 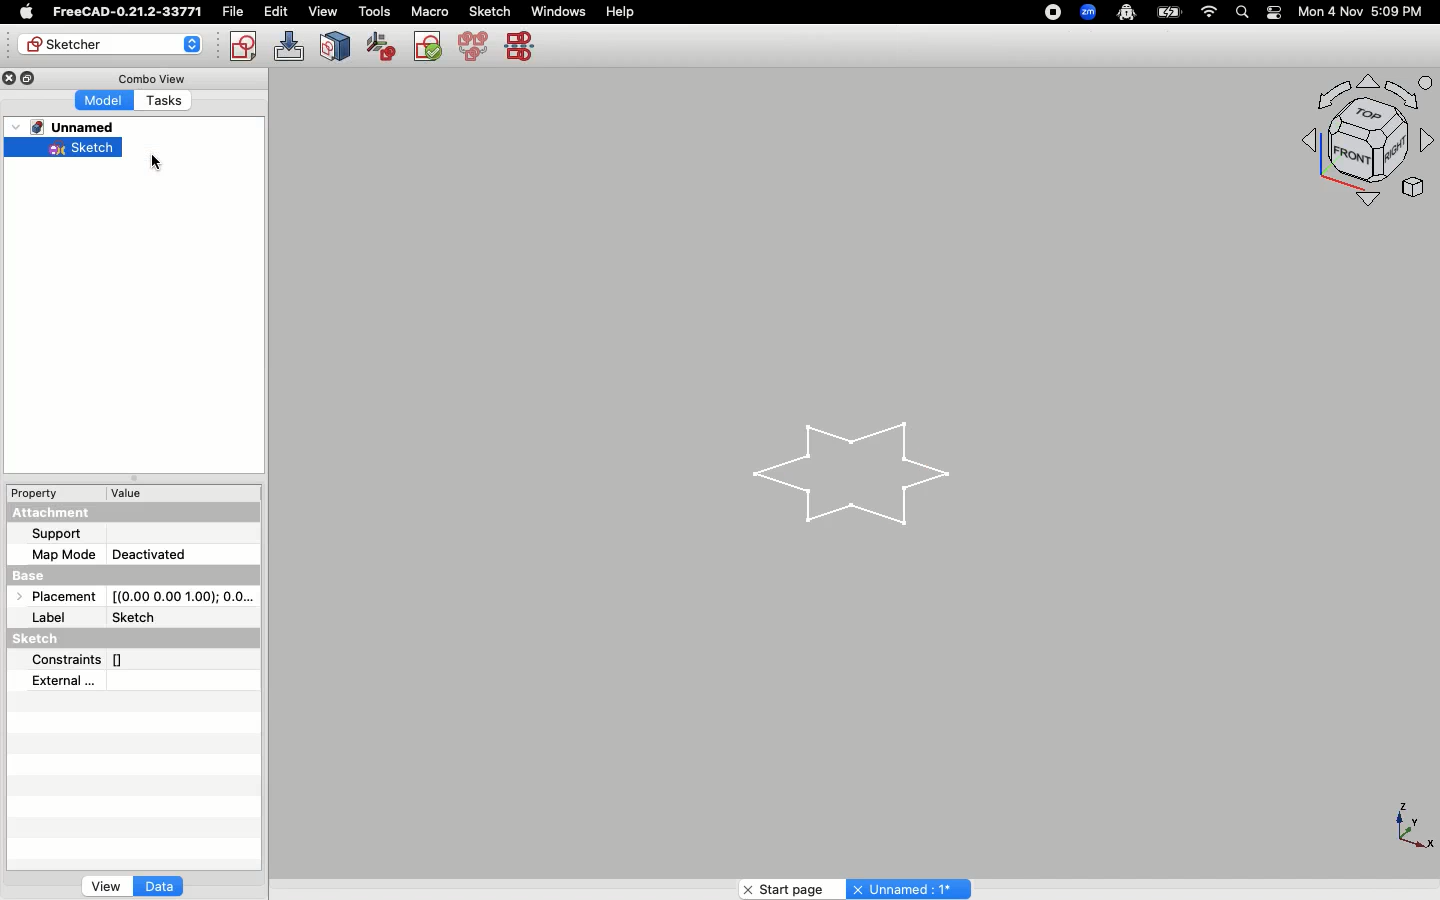 I want to click on Sketch, so click(x=491, y=12).